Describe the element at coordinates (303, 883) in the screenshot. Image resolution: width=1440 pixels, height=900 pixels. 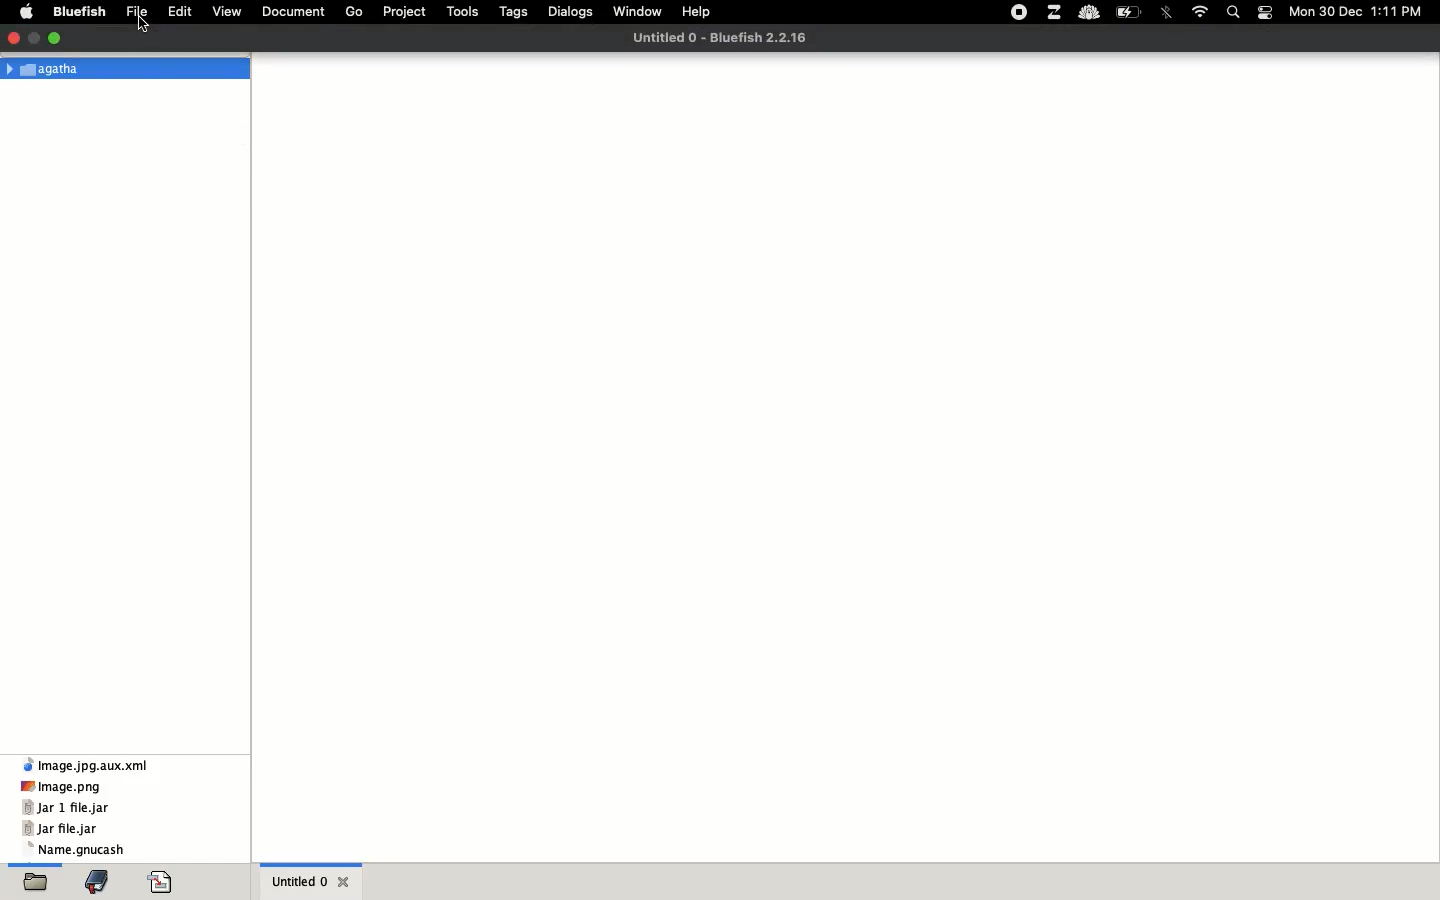
I see `untitled 0` at that location.